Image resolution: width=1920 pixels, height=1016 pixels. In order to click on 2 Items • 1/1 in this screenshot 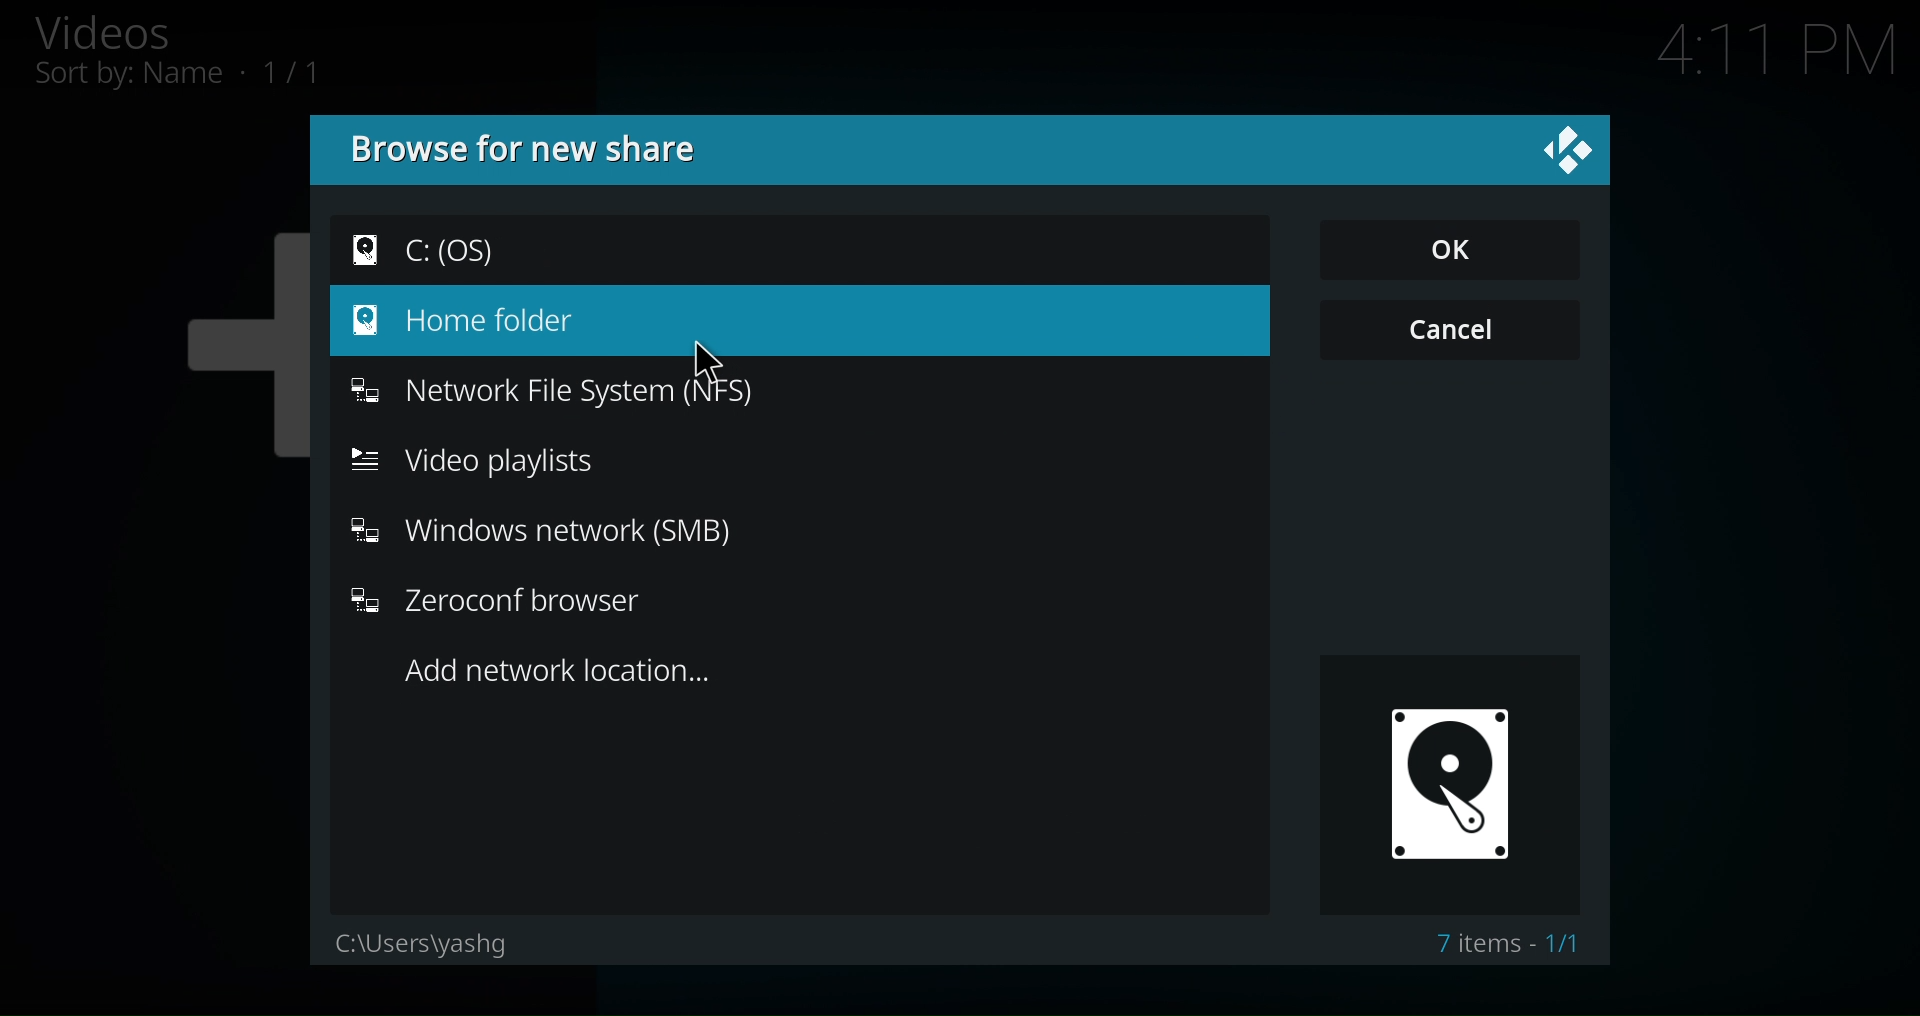, I will do `click(1509, 945)`.